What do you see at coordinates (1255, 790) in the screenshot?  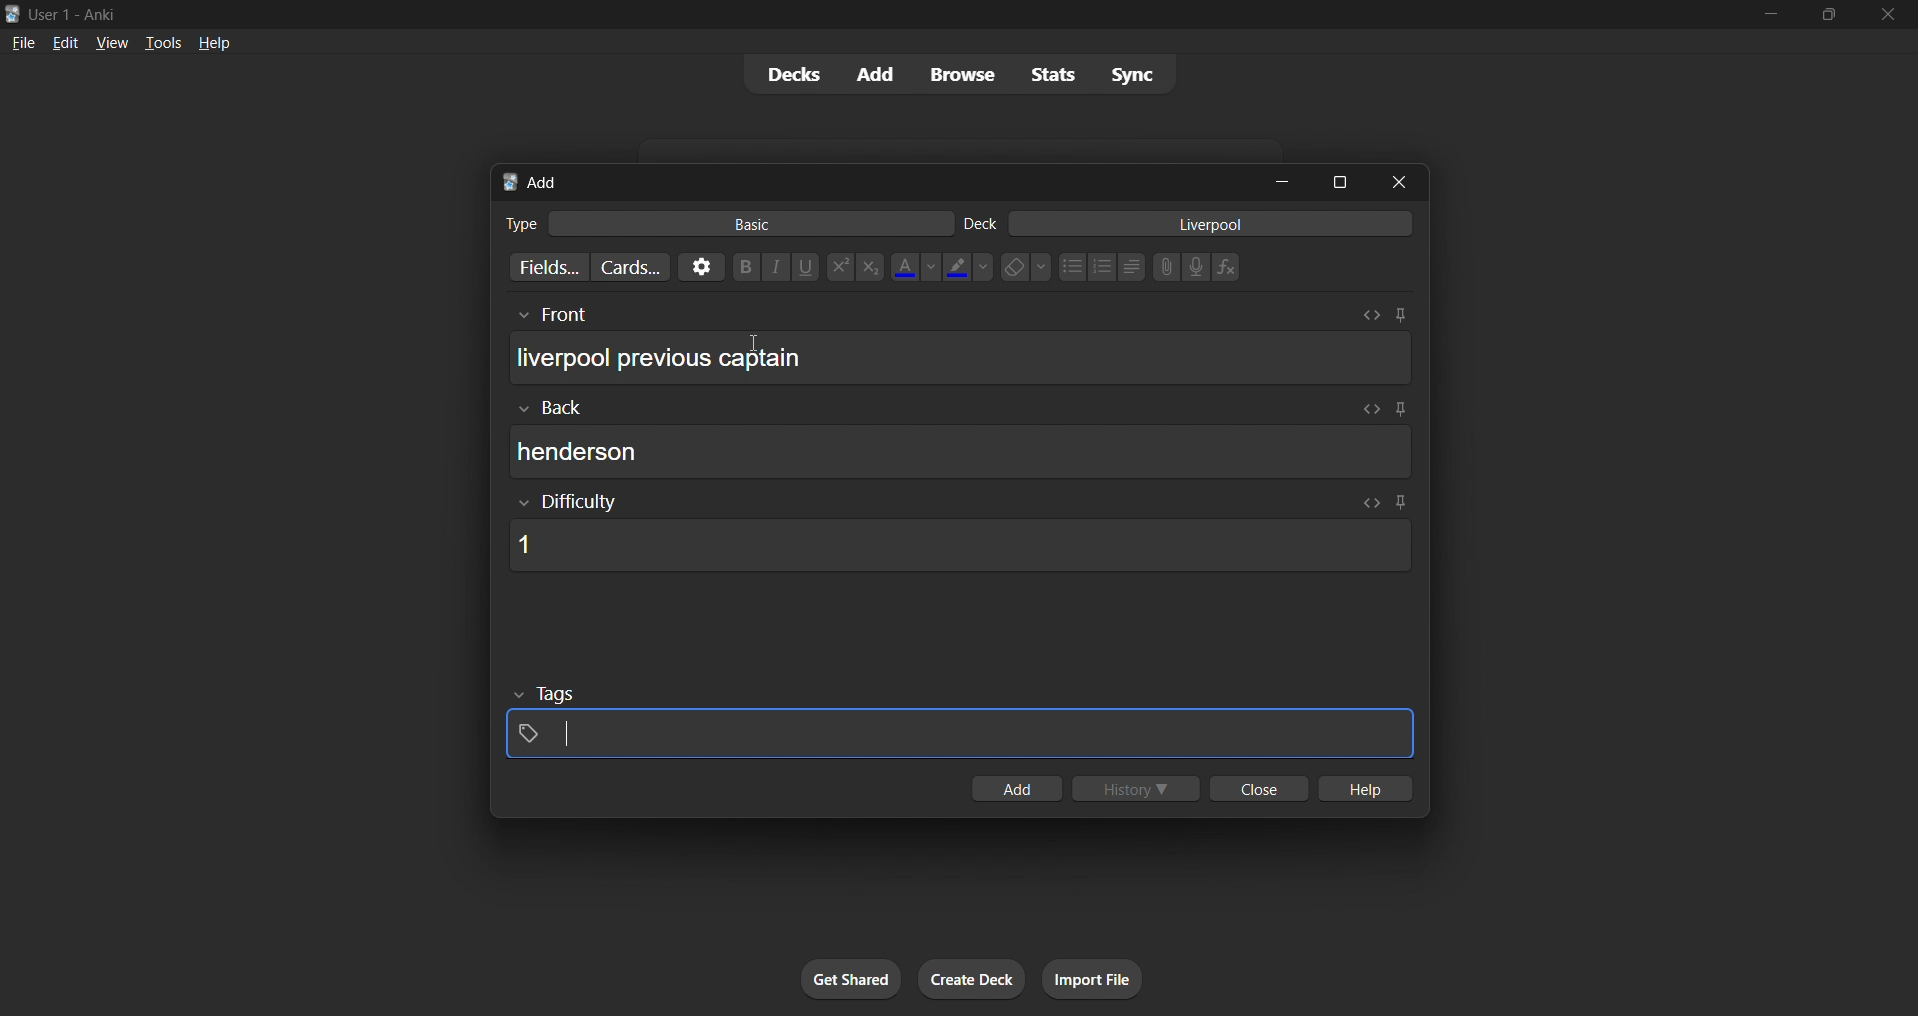 I see `close` at bounding box center [1255, 790].